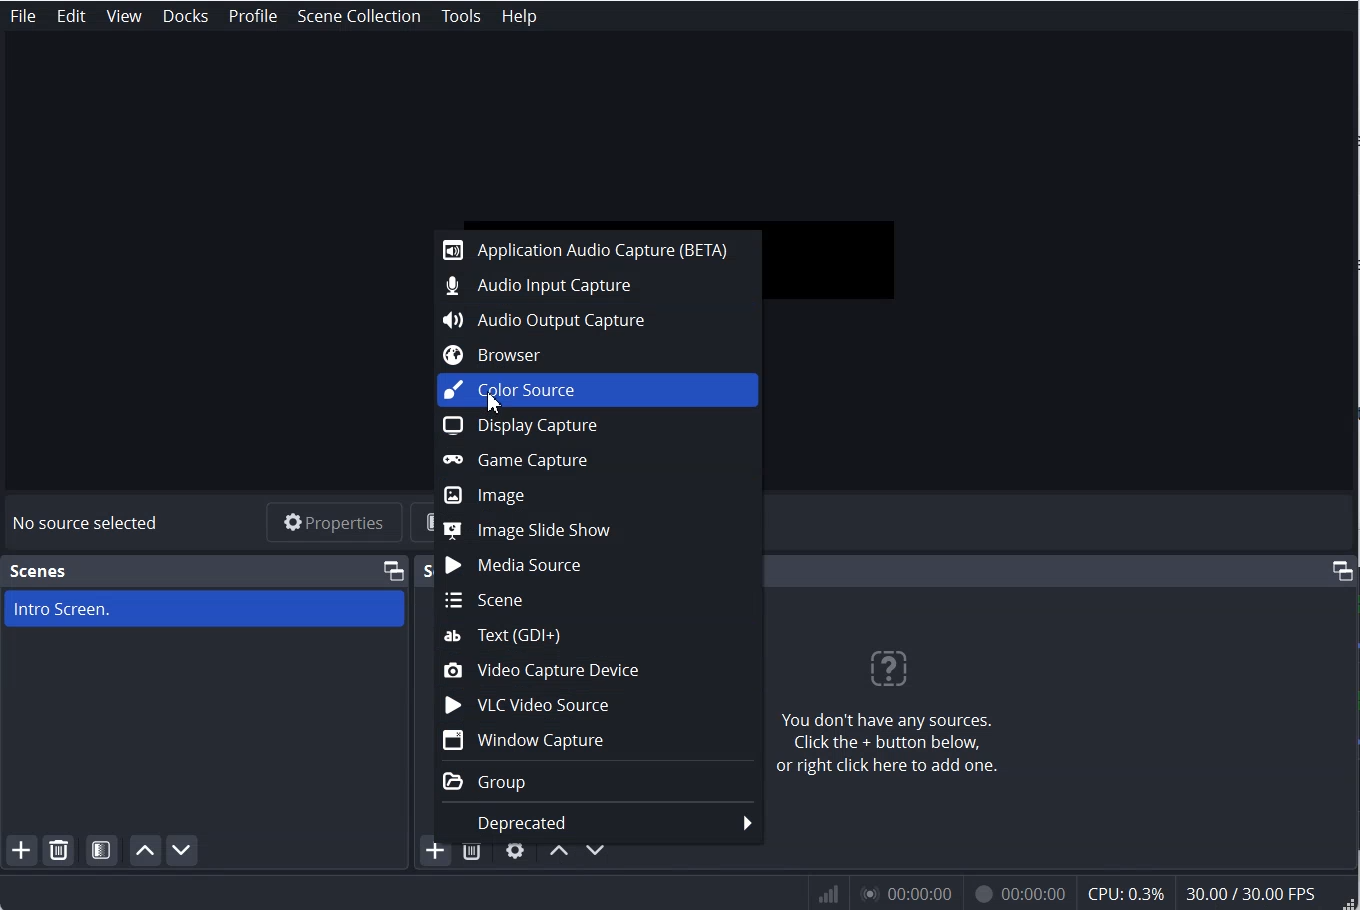  Describe the element at coordinates (887, 714) in the screenshot. I see `You don't have any sources. Click the button below. or right dick here to add one` at that location.